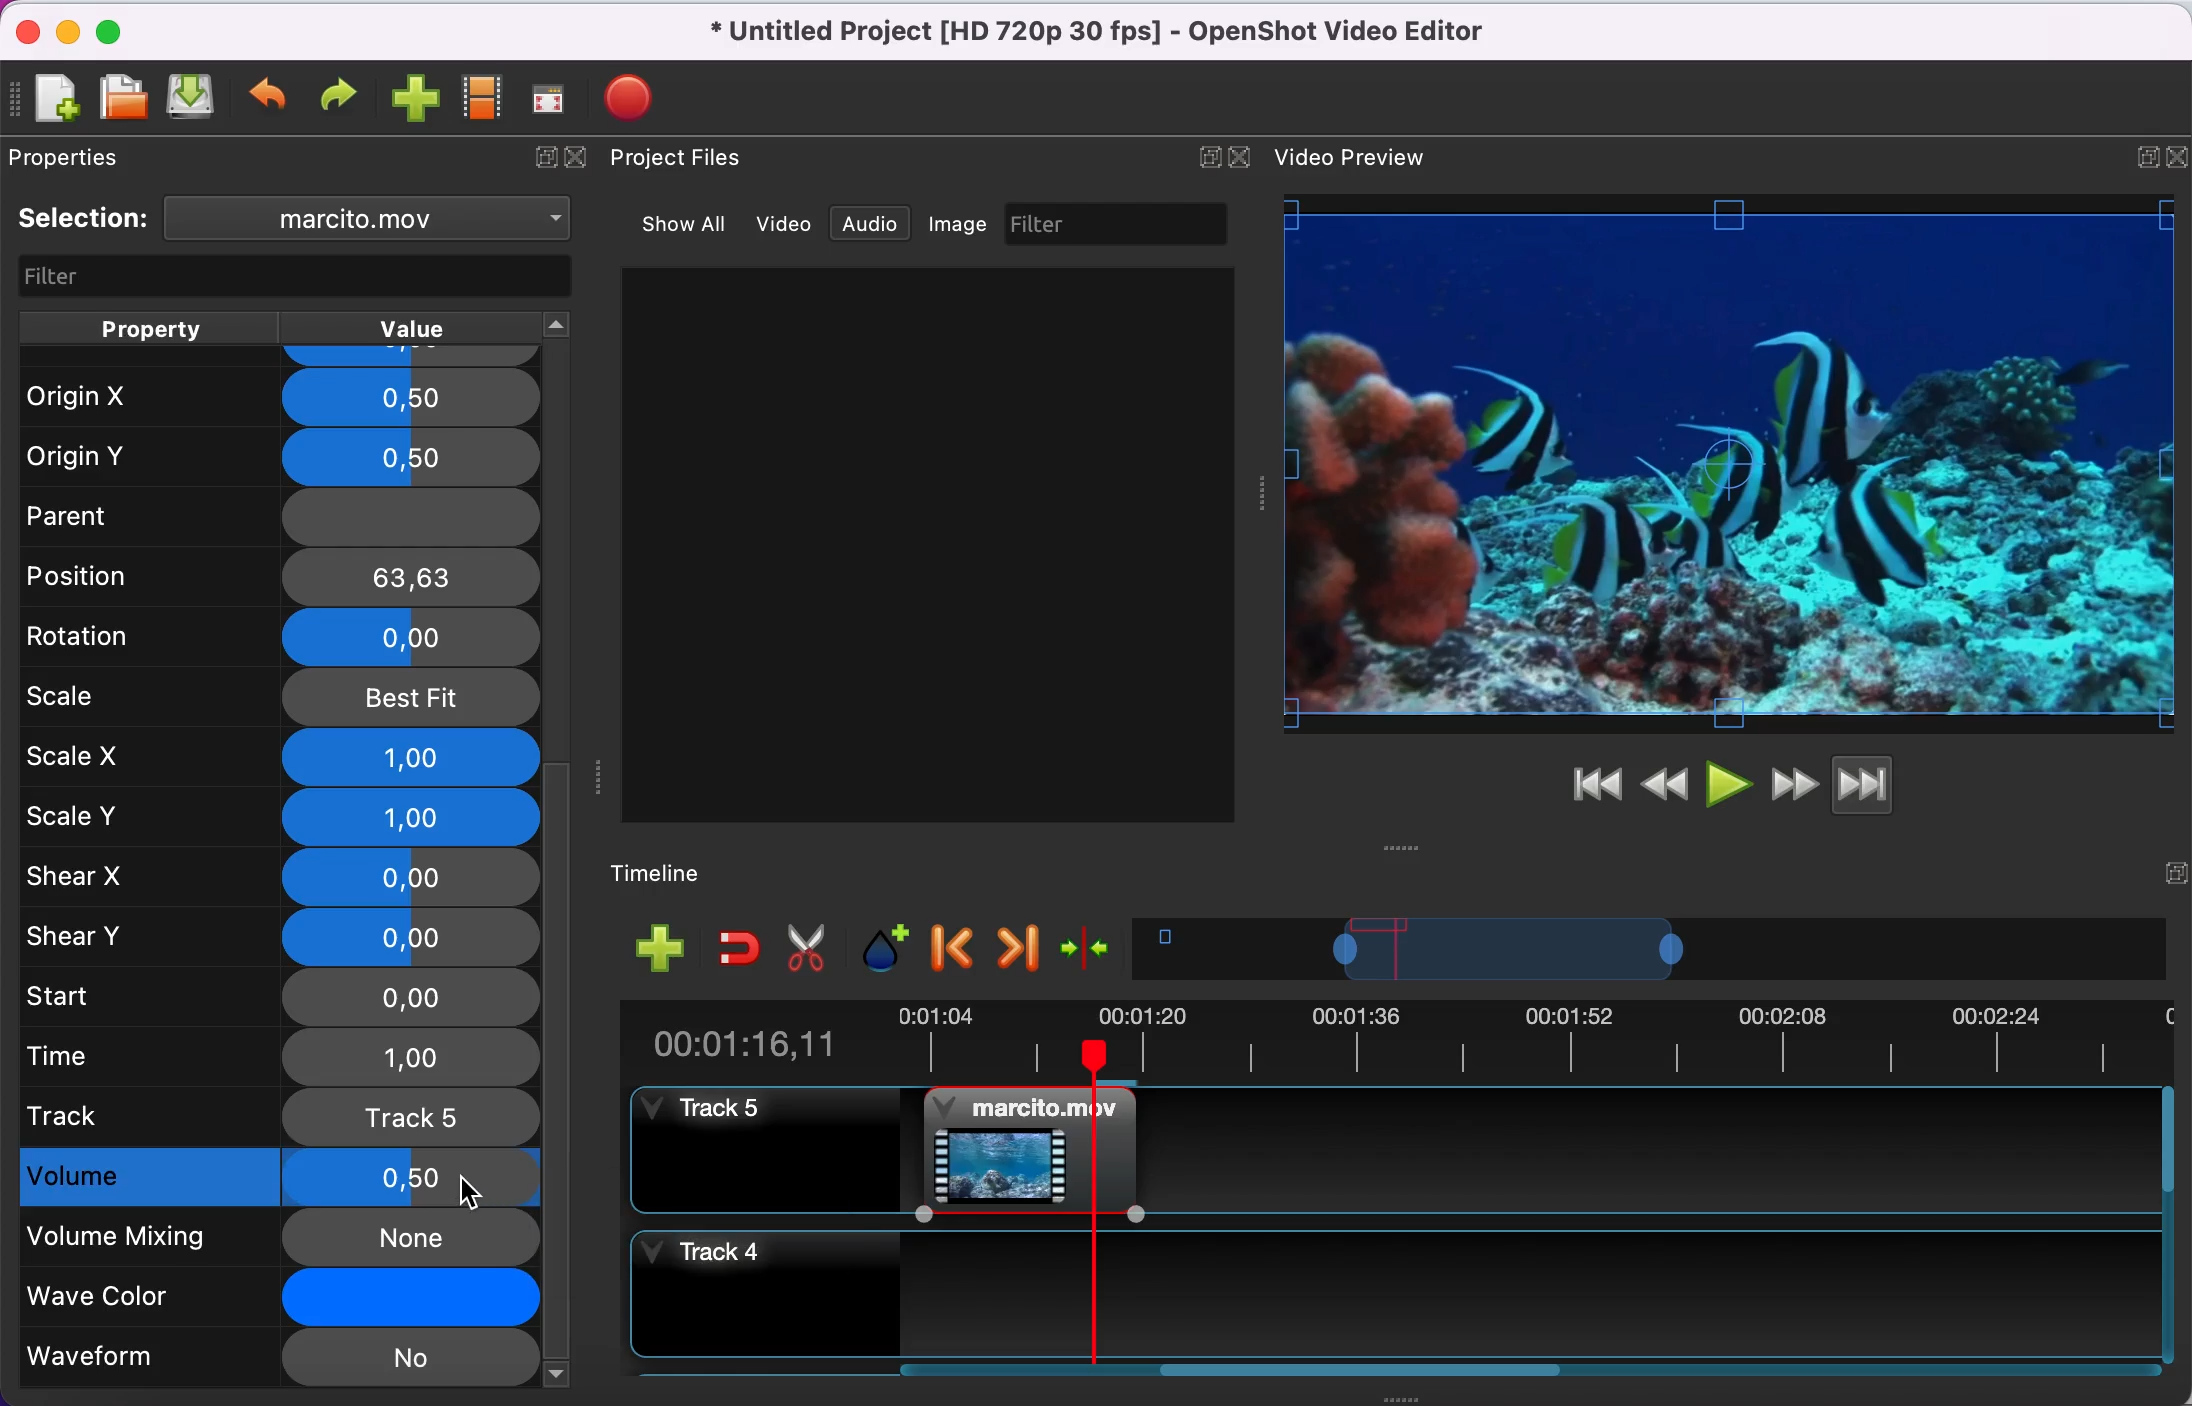 This screenshot has height=1406, width=2192. Describe the element at coordinates (634, 92) in the screenshot. I see `export file` at that location.